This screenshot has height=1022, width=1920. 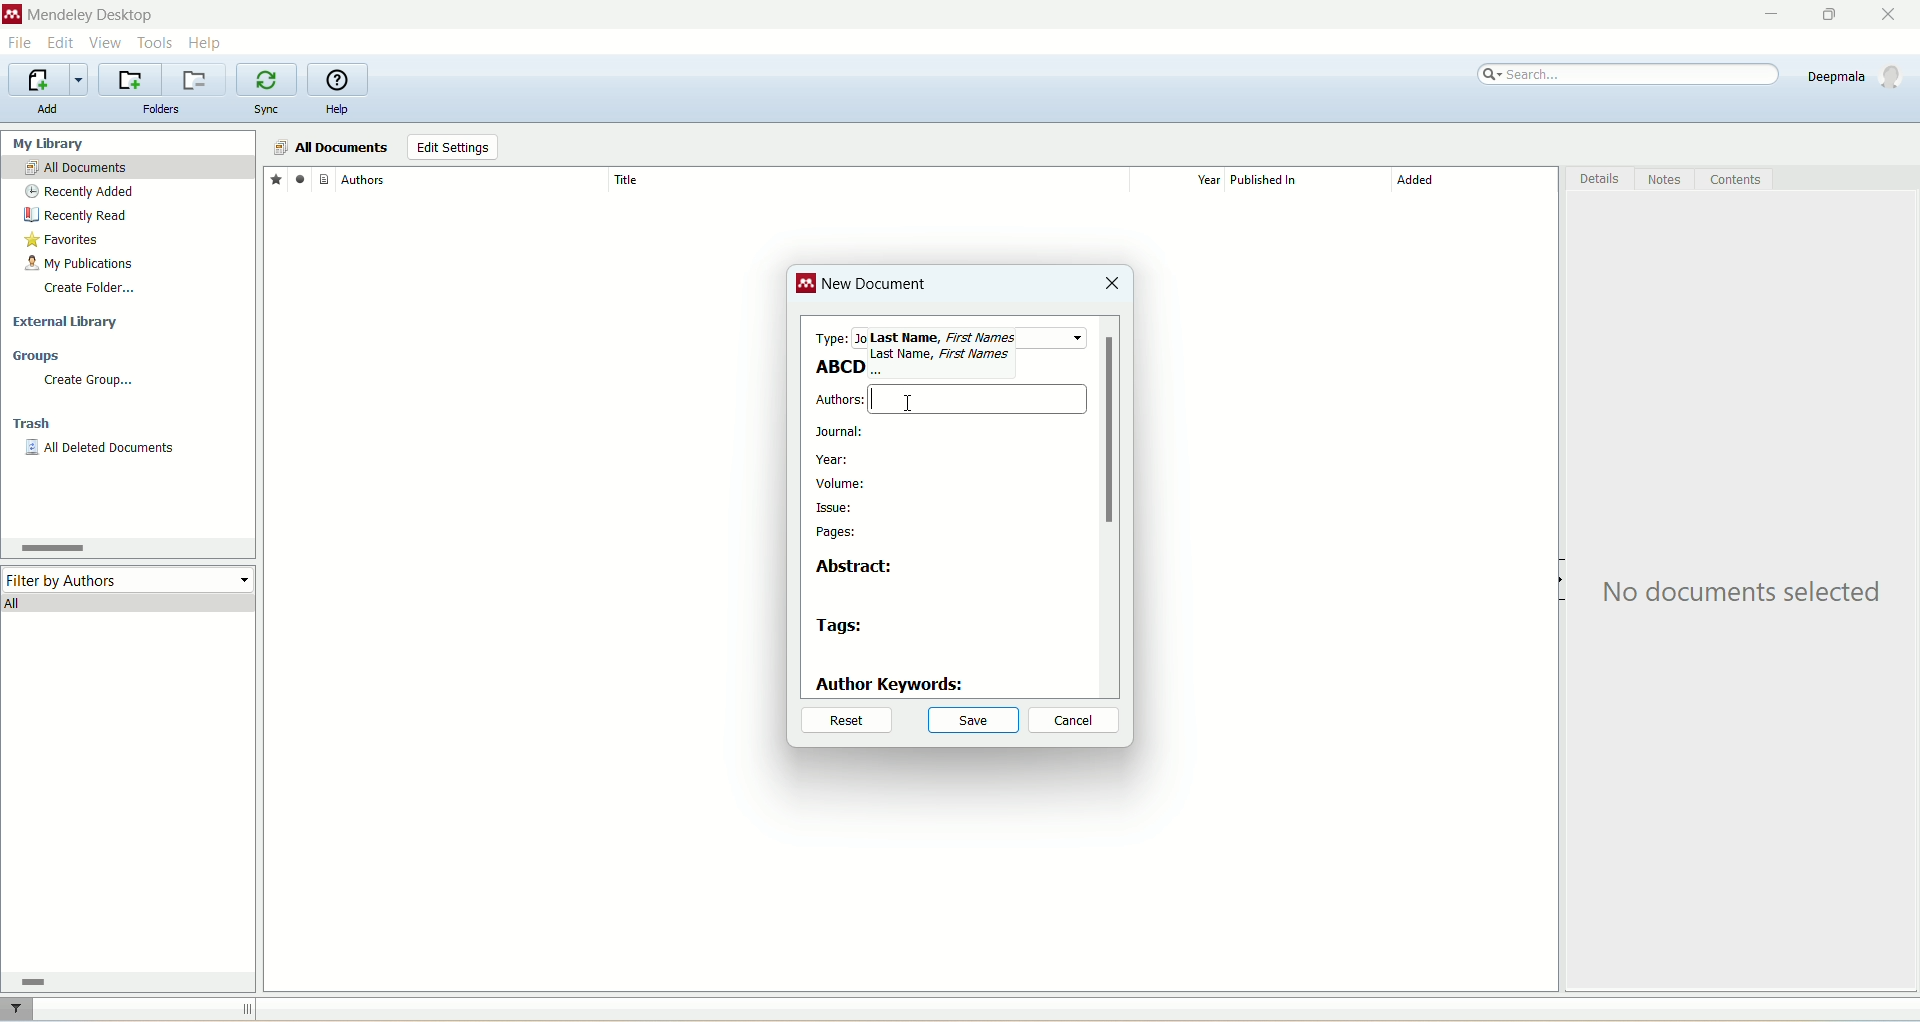 What do you see at coordinates (130, 578) in the screenshot?
I see `filter by author` at bounding box center [130, 578].